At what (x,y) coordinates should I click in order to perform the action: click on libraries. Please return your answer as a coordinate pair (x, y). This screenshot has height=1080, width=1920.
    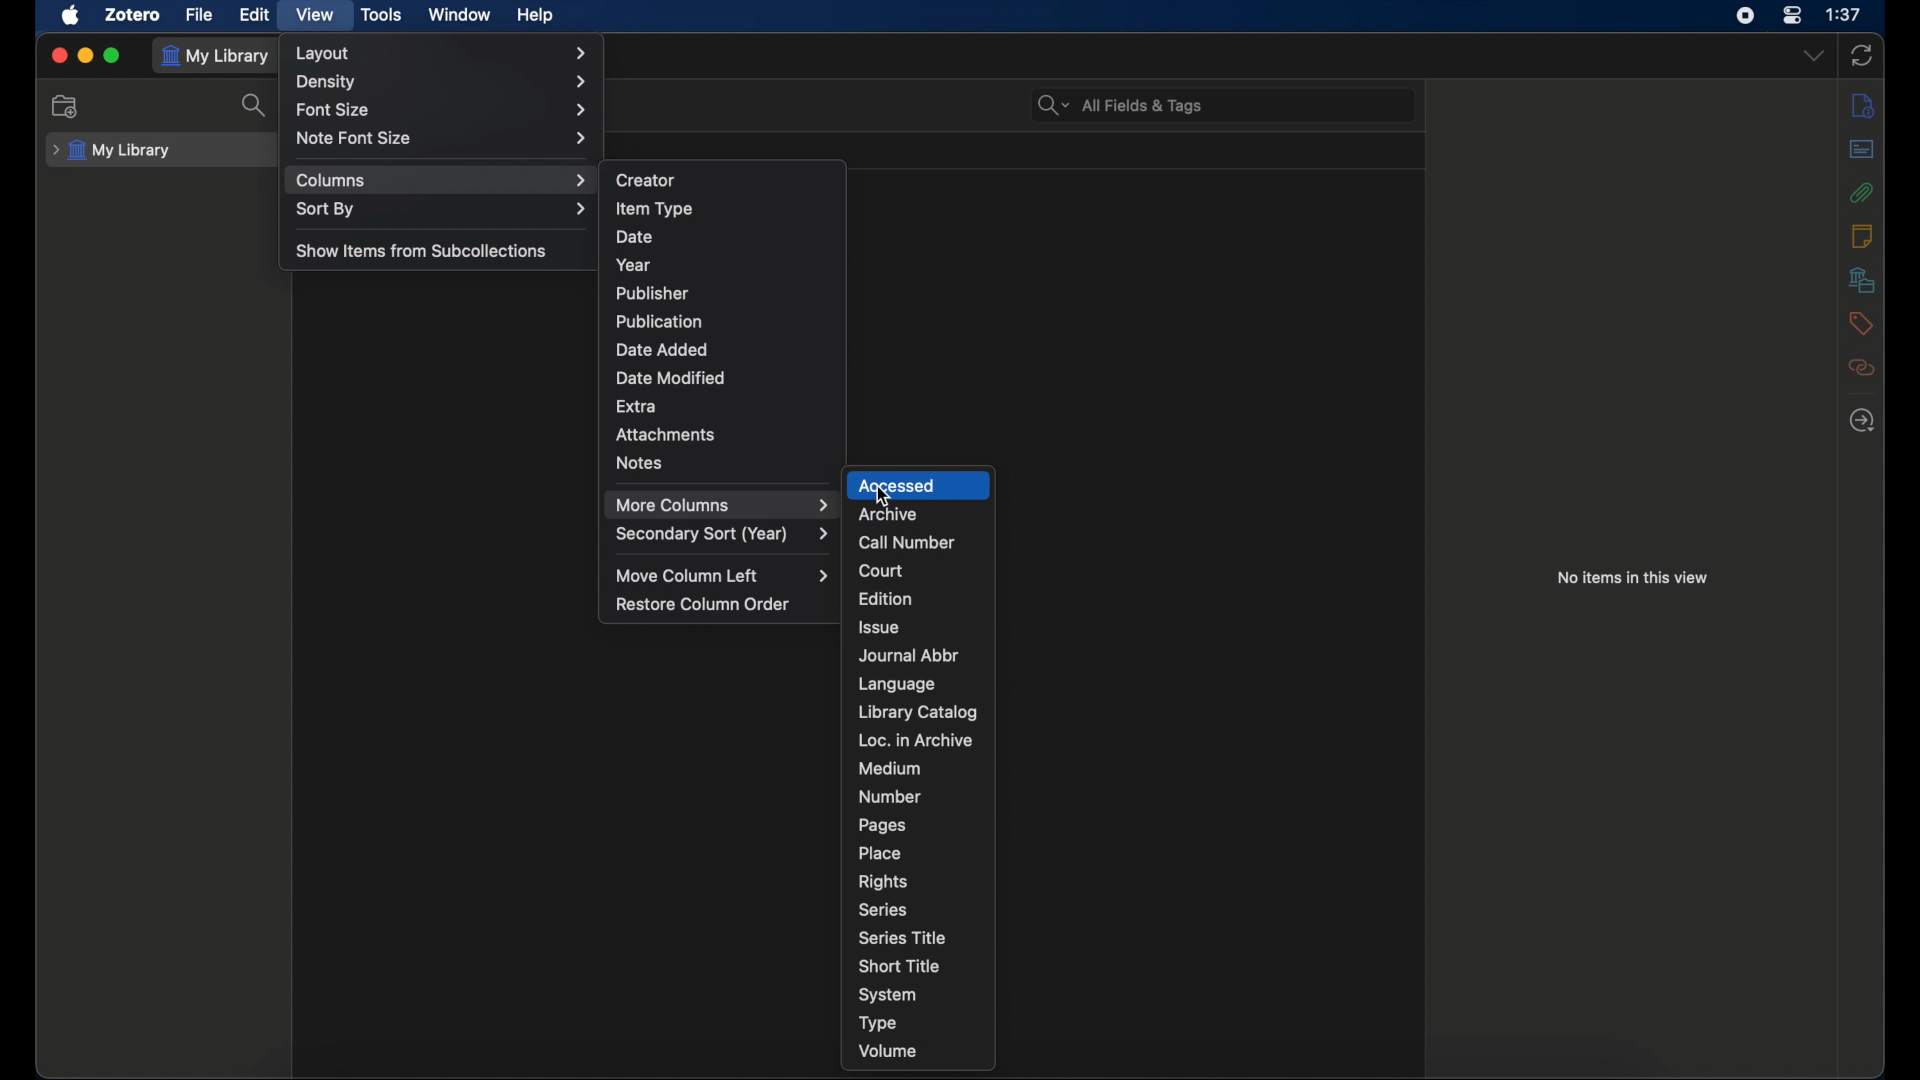
    Looking at the image, I should click on (1860, 279).